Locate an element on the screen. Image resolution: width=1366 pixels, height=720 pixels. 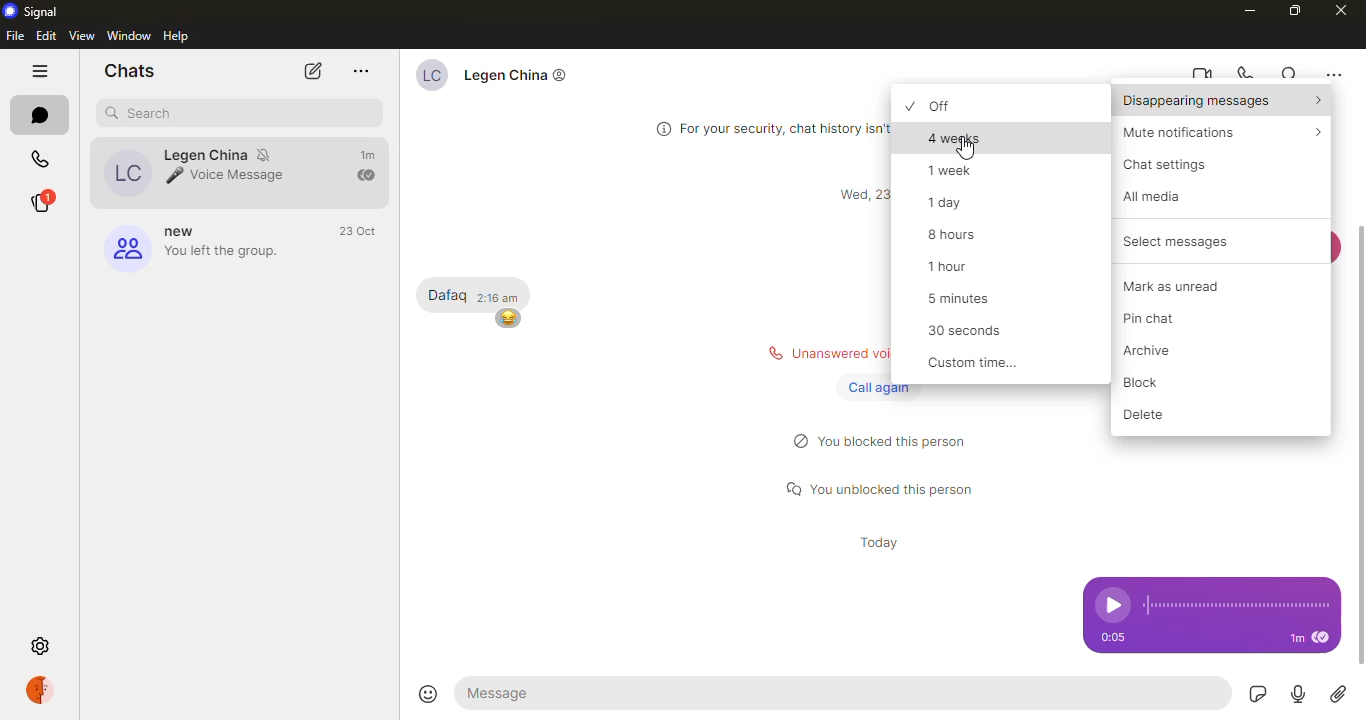
settings is located at coordinates (39, 645).